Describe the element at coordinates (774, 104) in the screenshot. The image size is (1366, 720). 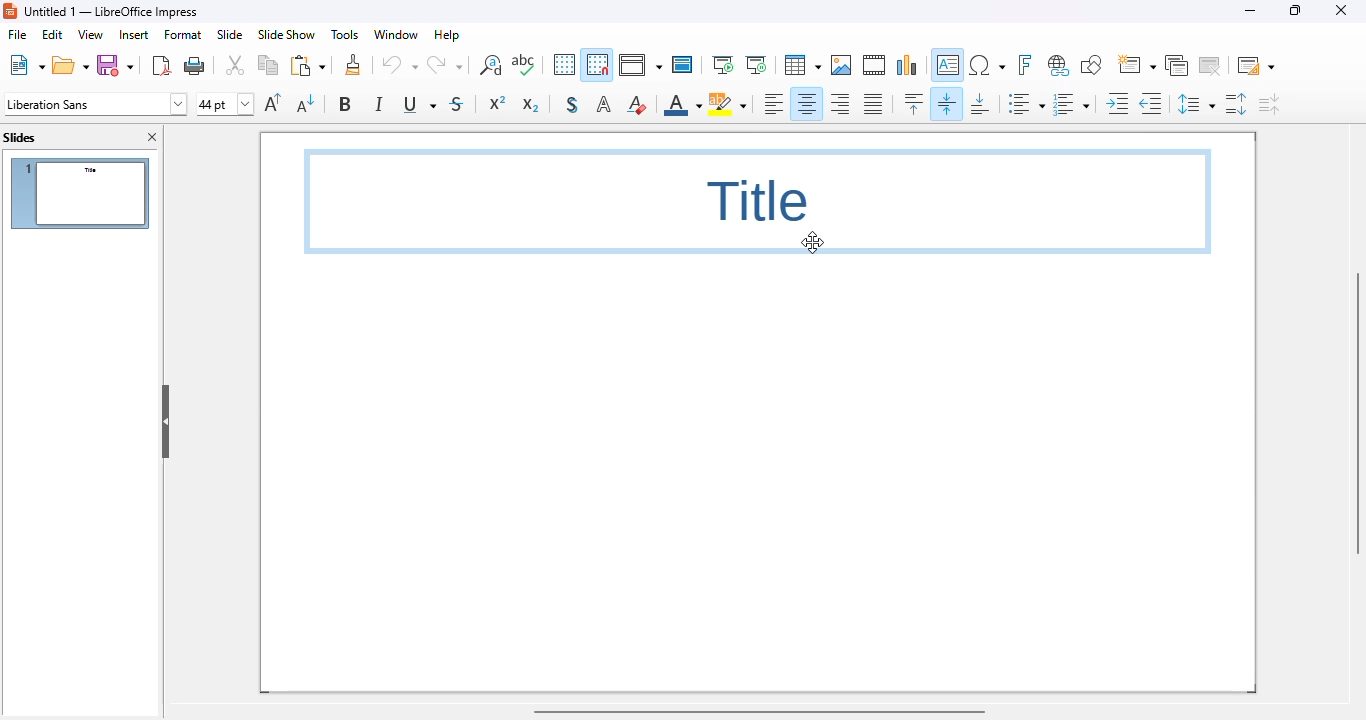
I see `align left` at that location.